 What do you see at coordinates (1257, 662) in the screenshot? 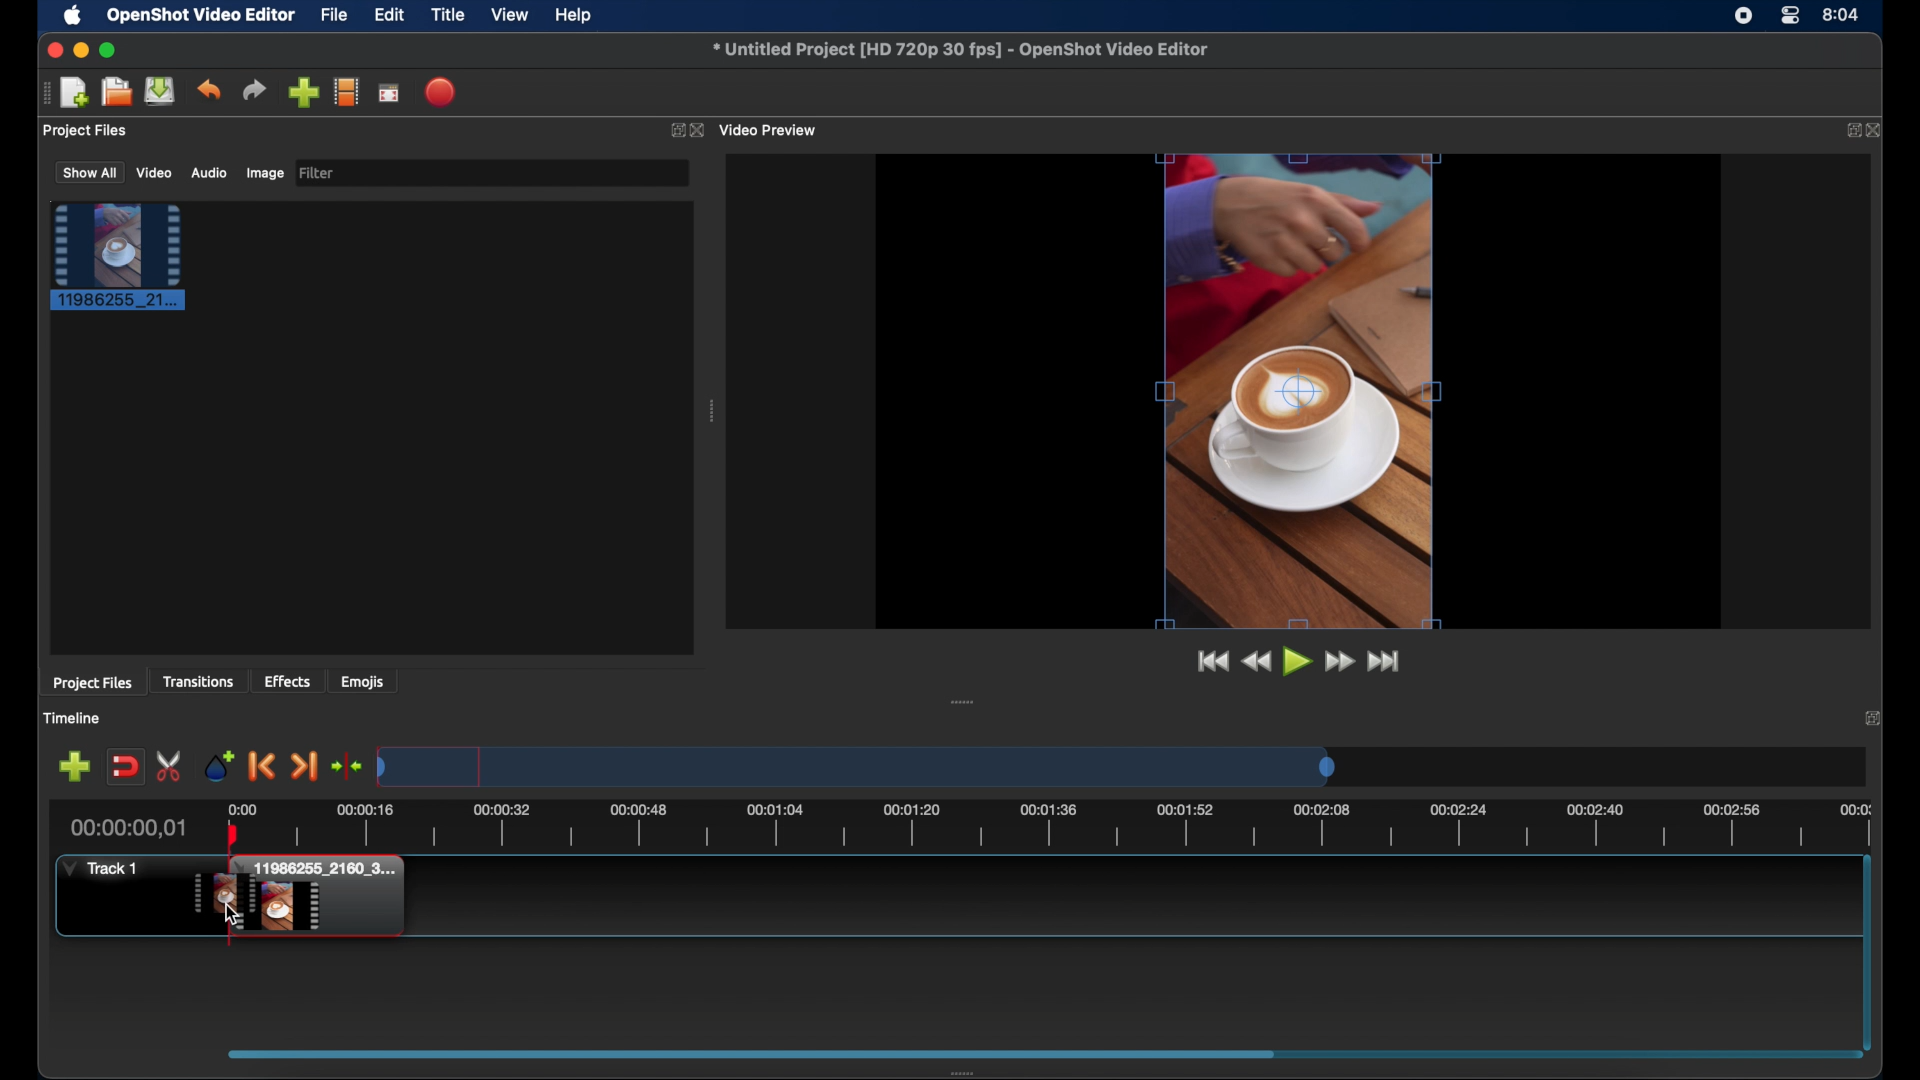
I see `rewind` at bounding box center [1257, 662].